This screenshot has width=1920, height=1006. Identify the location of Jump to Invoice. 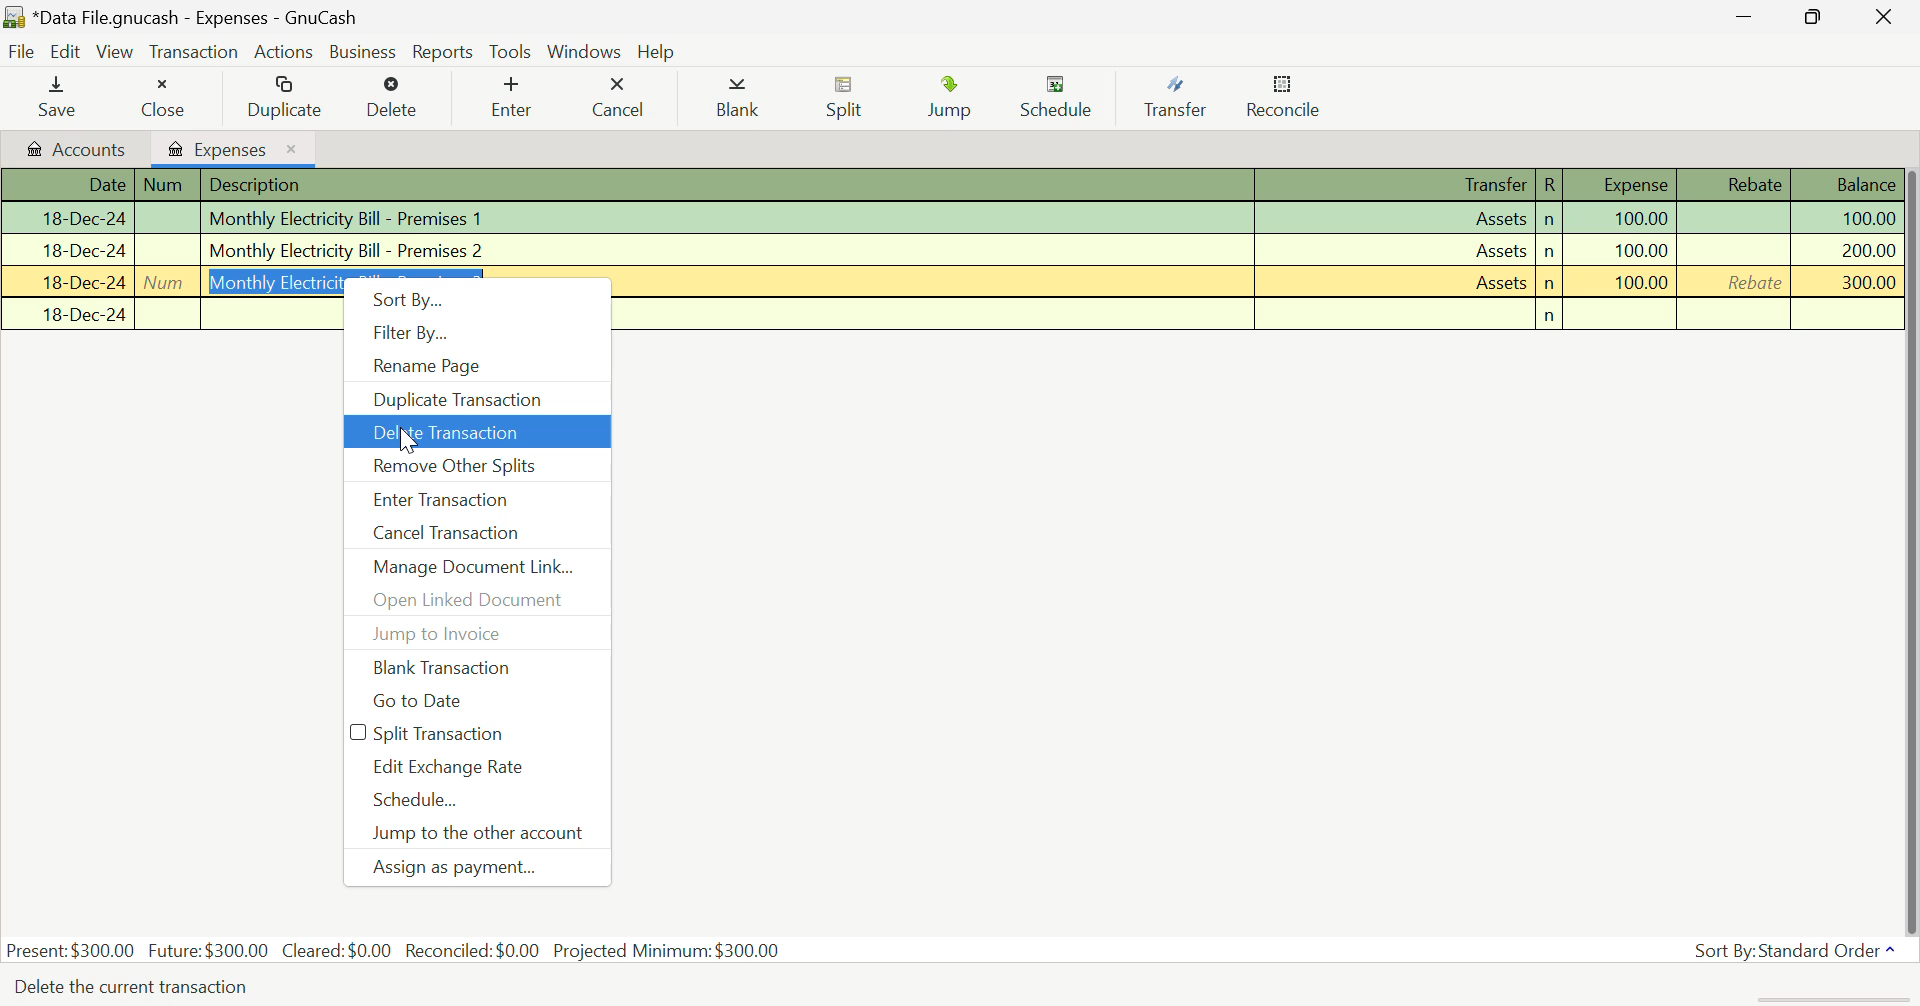
(479, 635).